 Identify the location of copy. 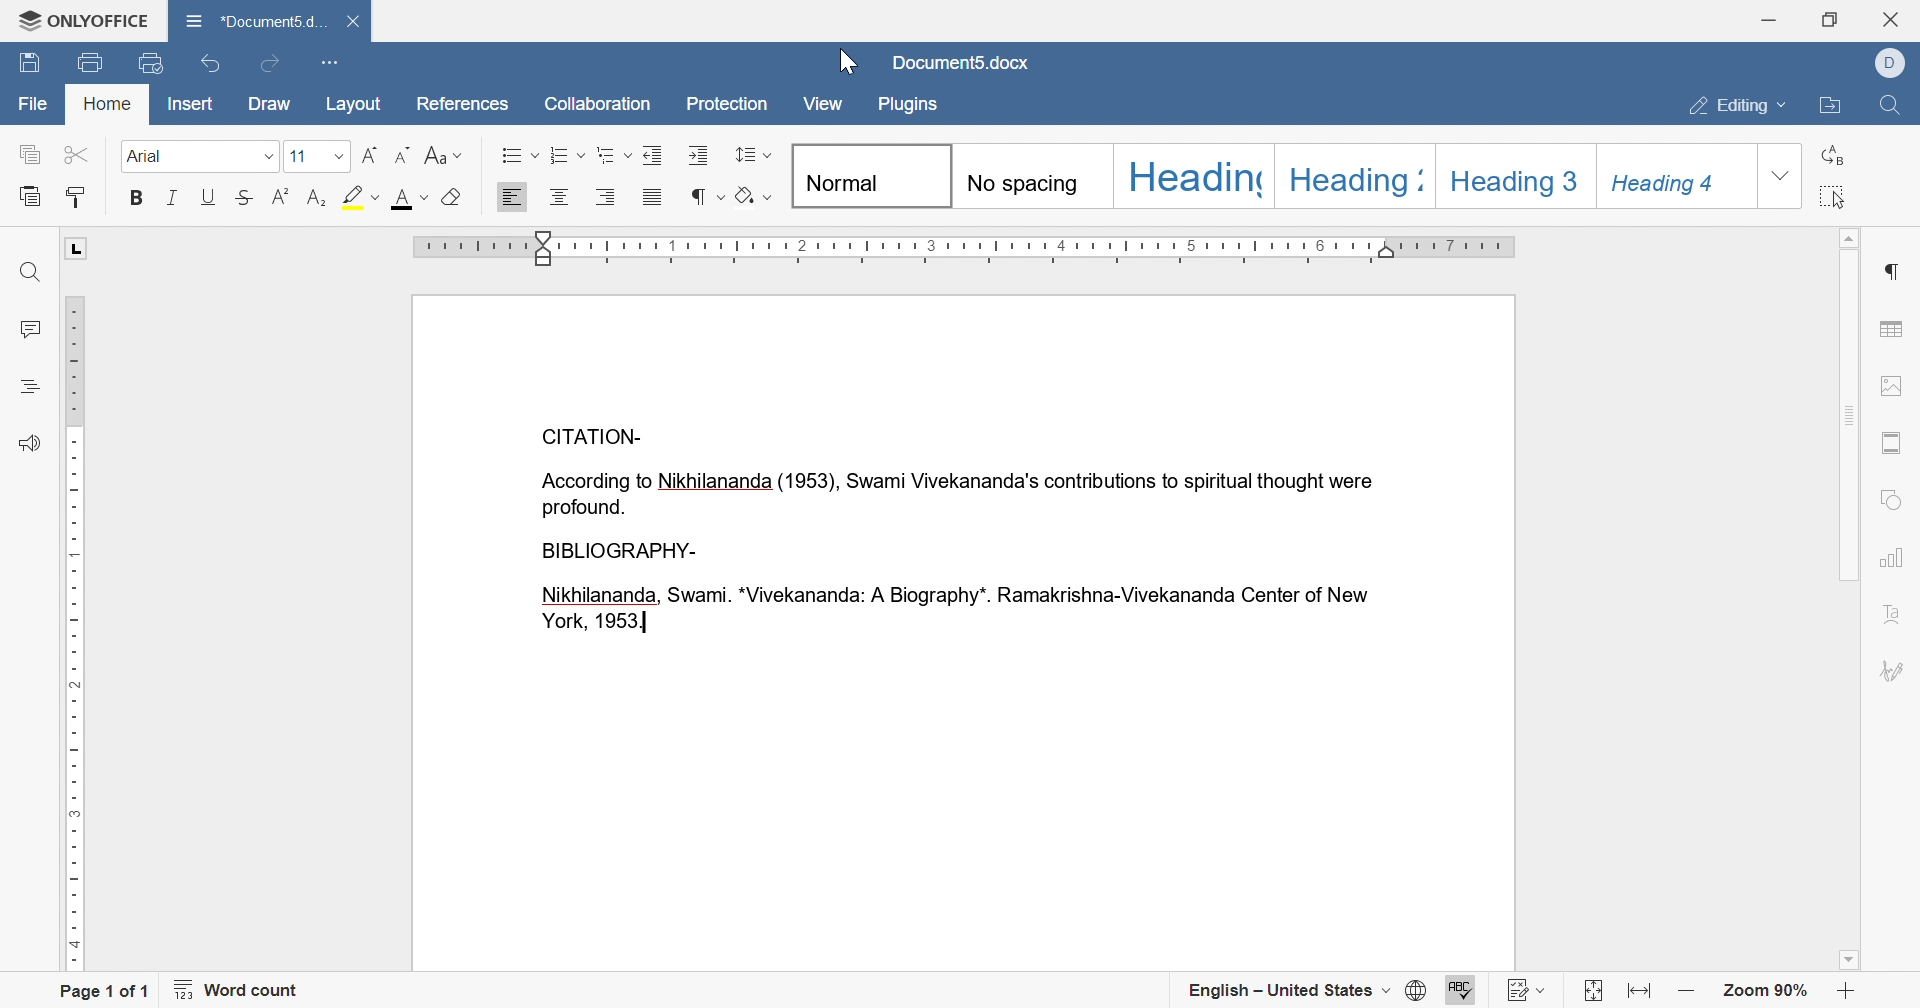
(29, 153).